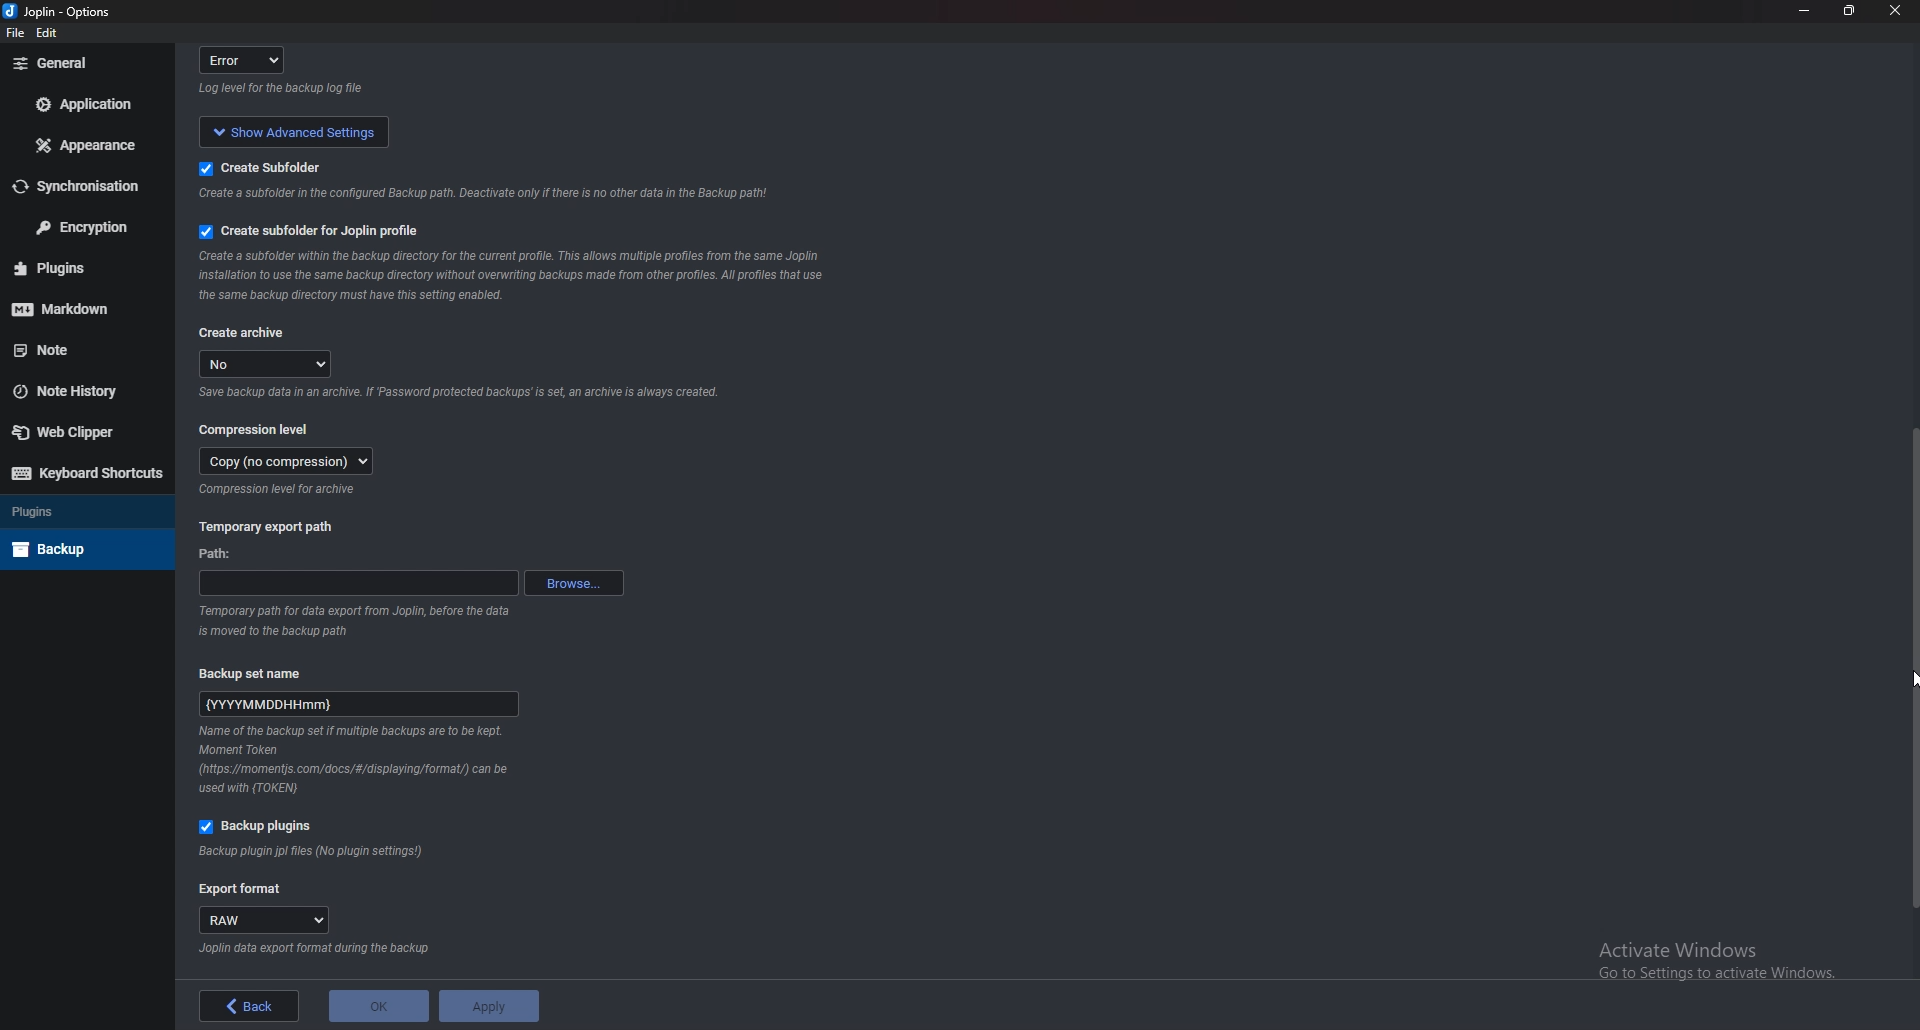 Image resolution: width=1920 pixels, height=1030 pixels. What do you see at coordinates (357, 761) in the screenshot?
I see `Info` at bounding box center [357, 761].